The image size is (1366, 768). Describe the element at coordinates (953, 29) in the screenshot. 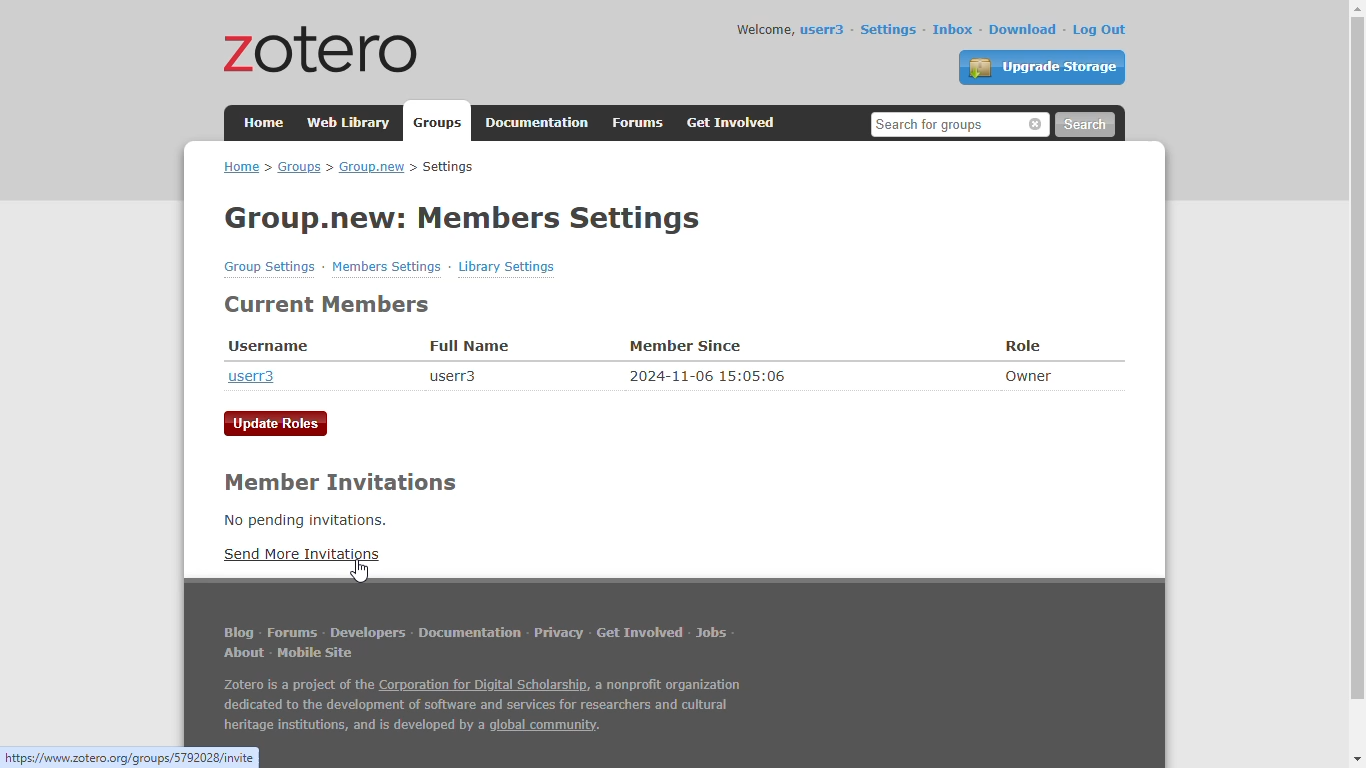

I see `inbox` at that location.